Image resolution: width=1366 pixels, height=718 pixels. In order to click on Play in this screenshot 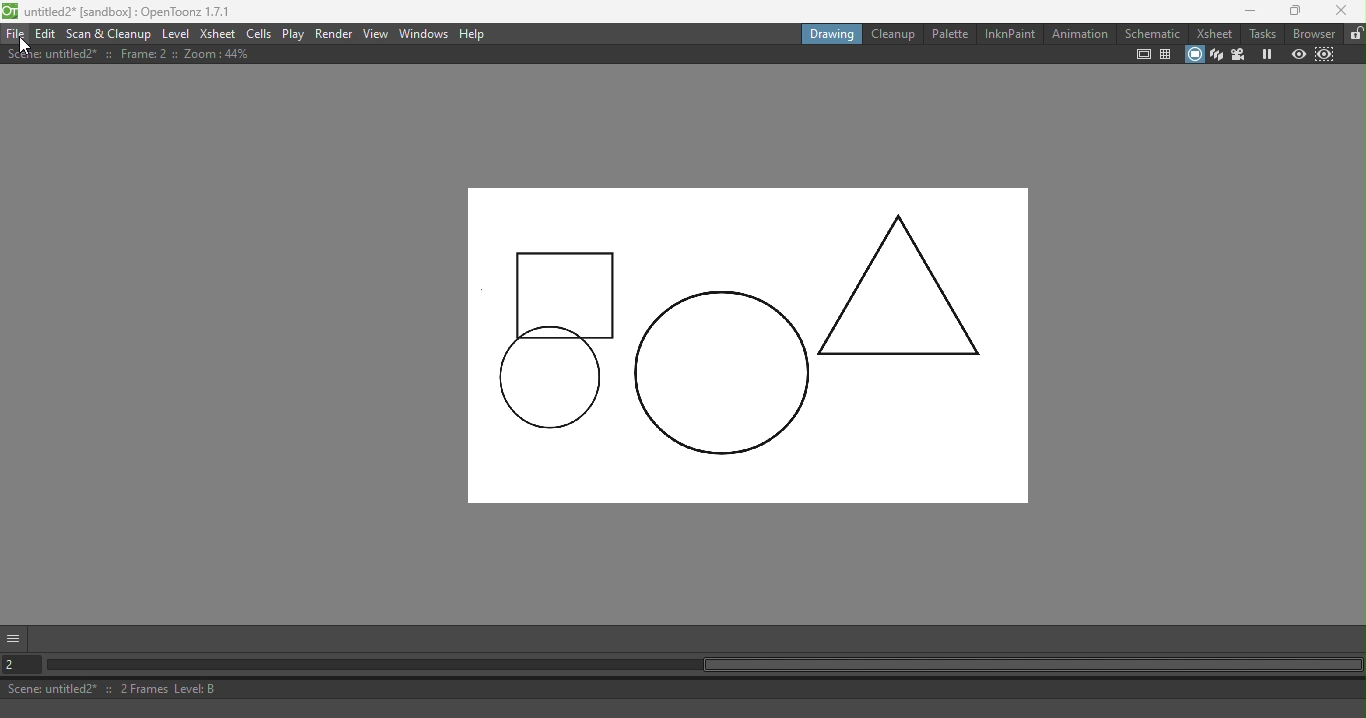, I will do `click(293, 34)`.